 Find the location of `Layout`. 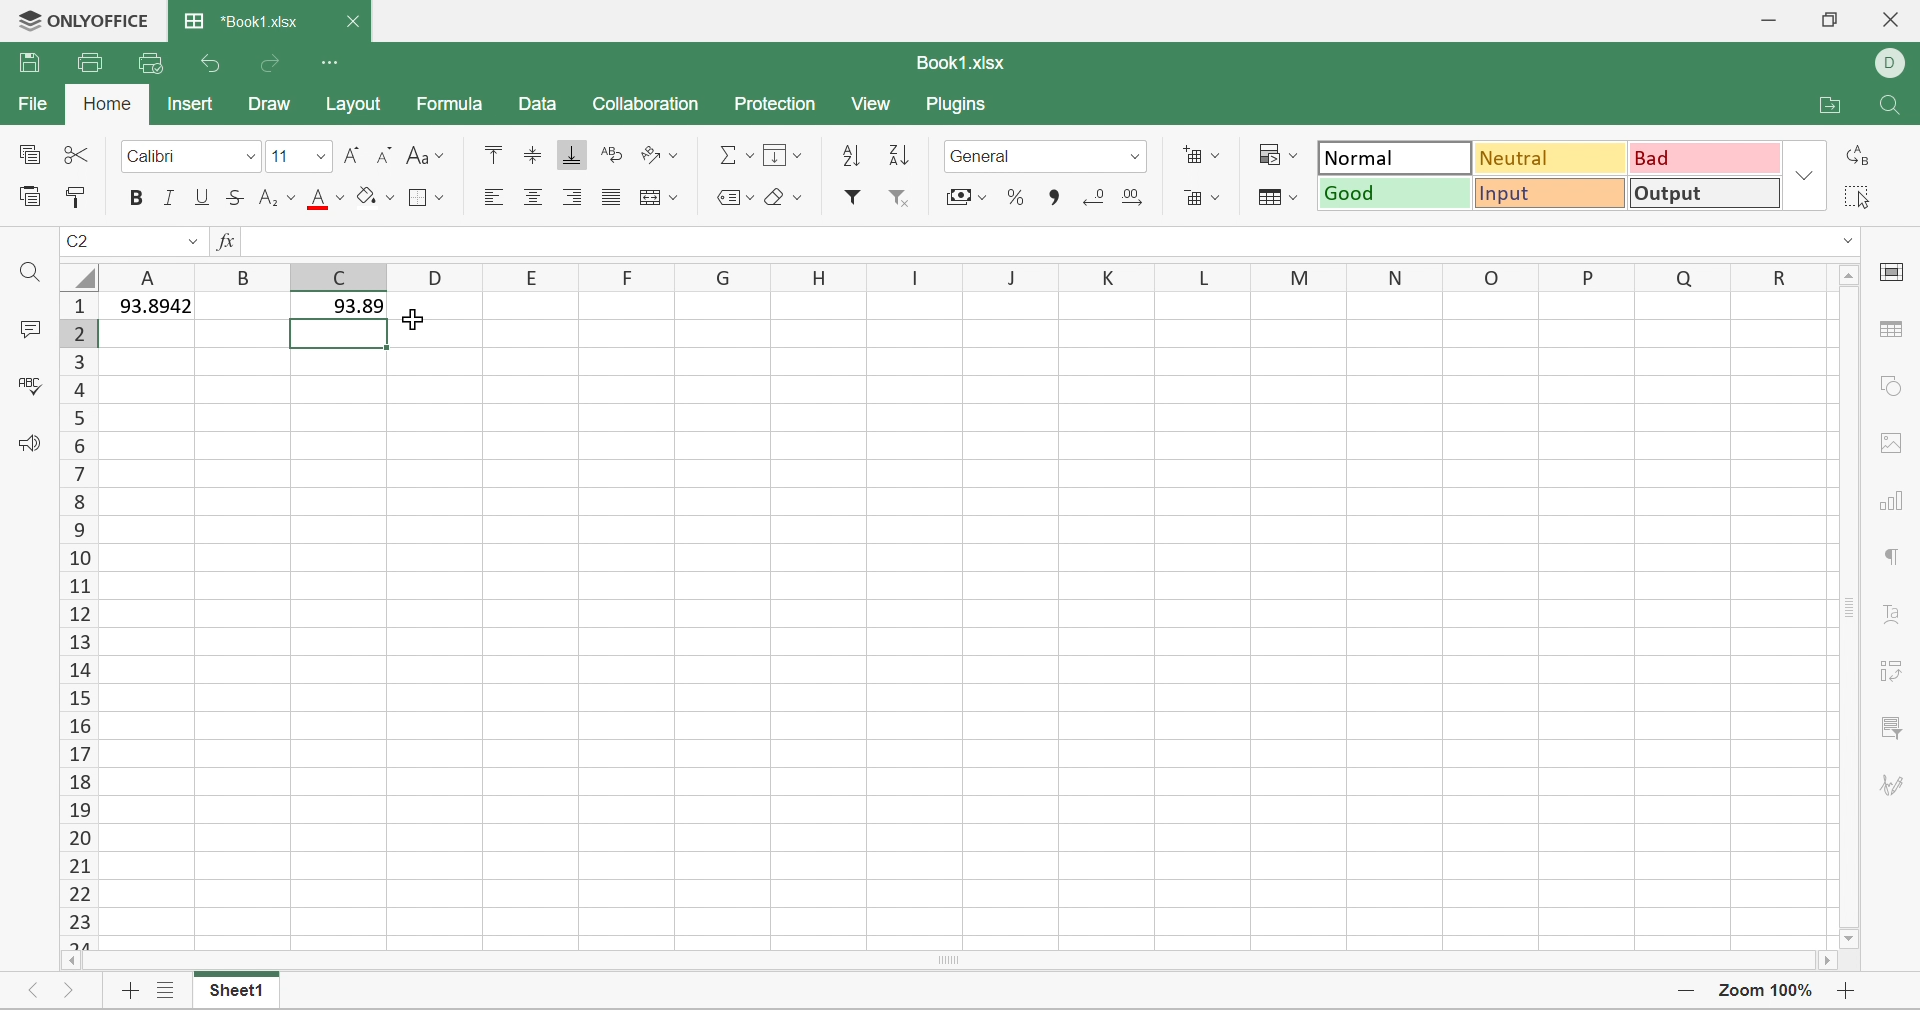

Layout is located at coordinates (358, 109).